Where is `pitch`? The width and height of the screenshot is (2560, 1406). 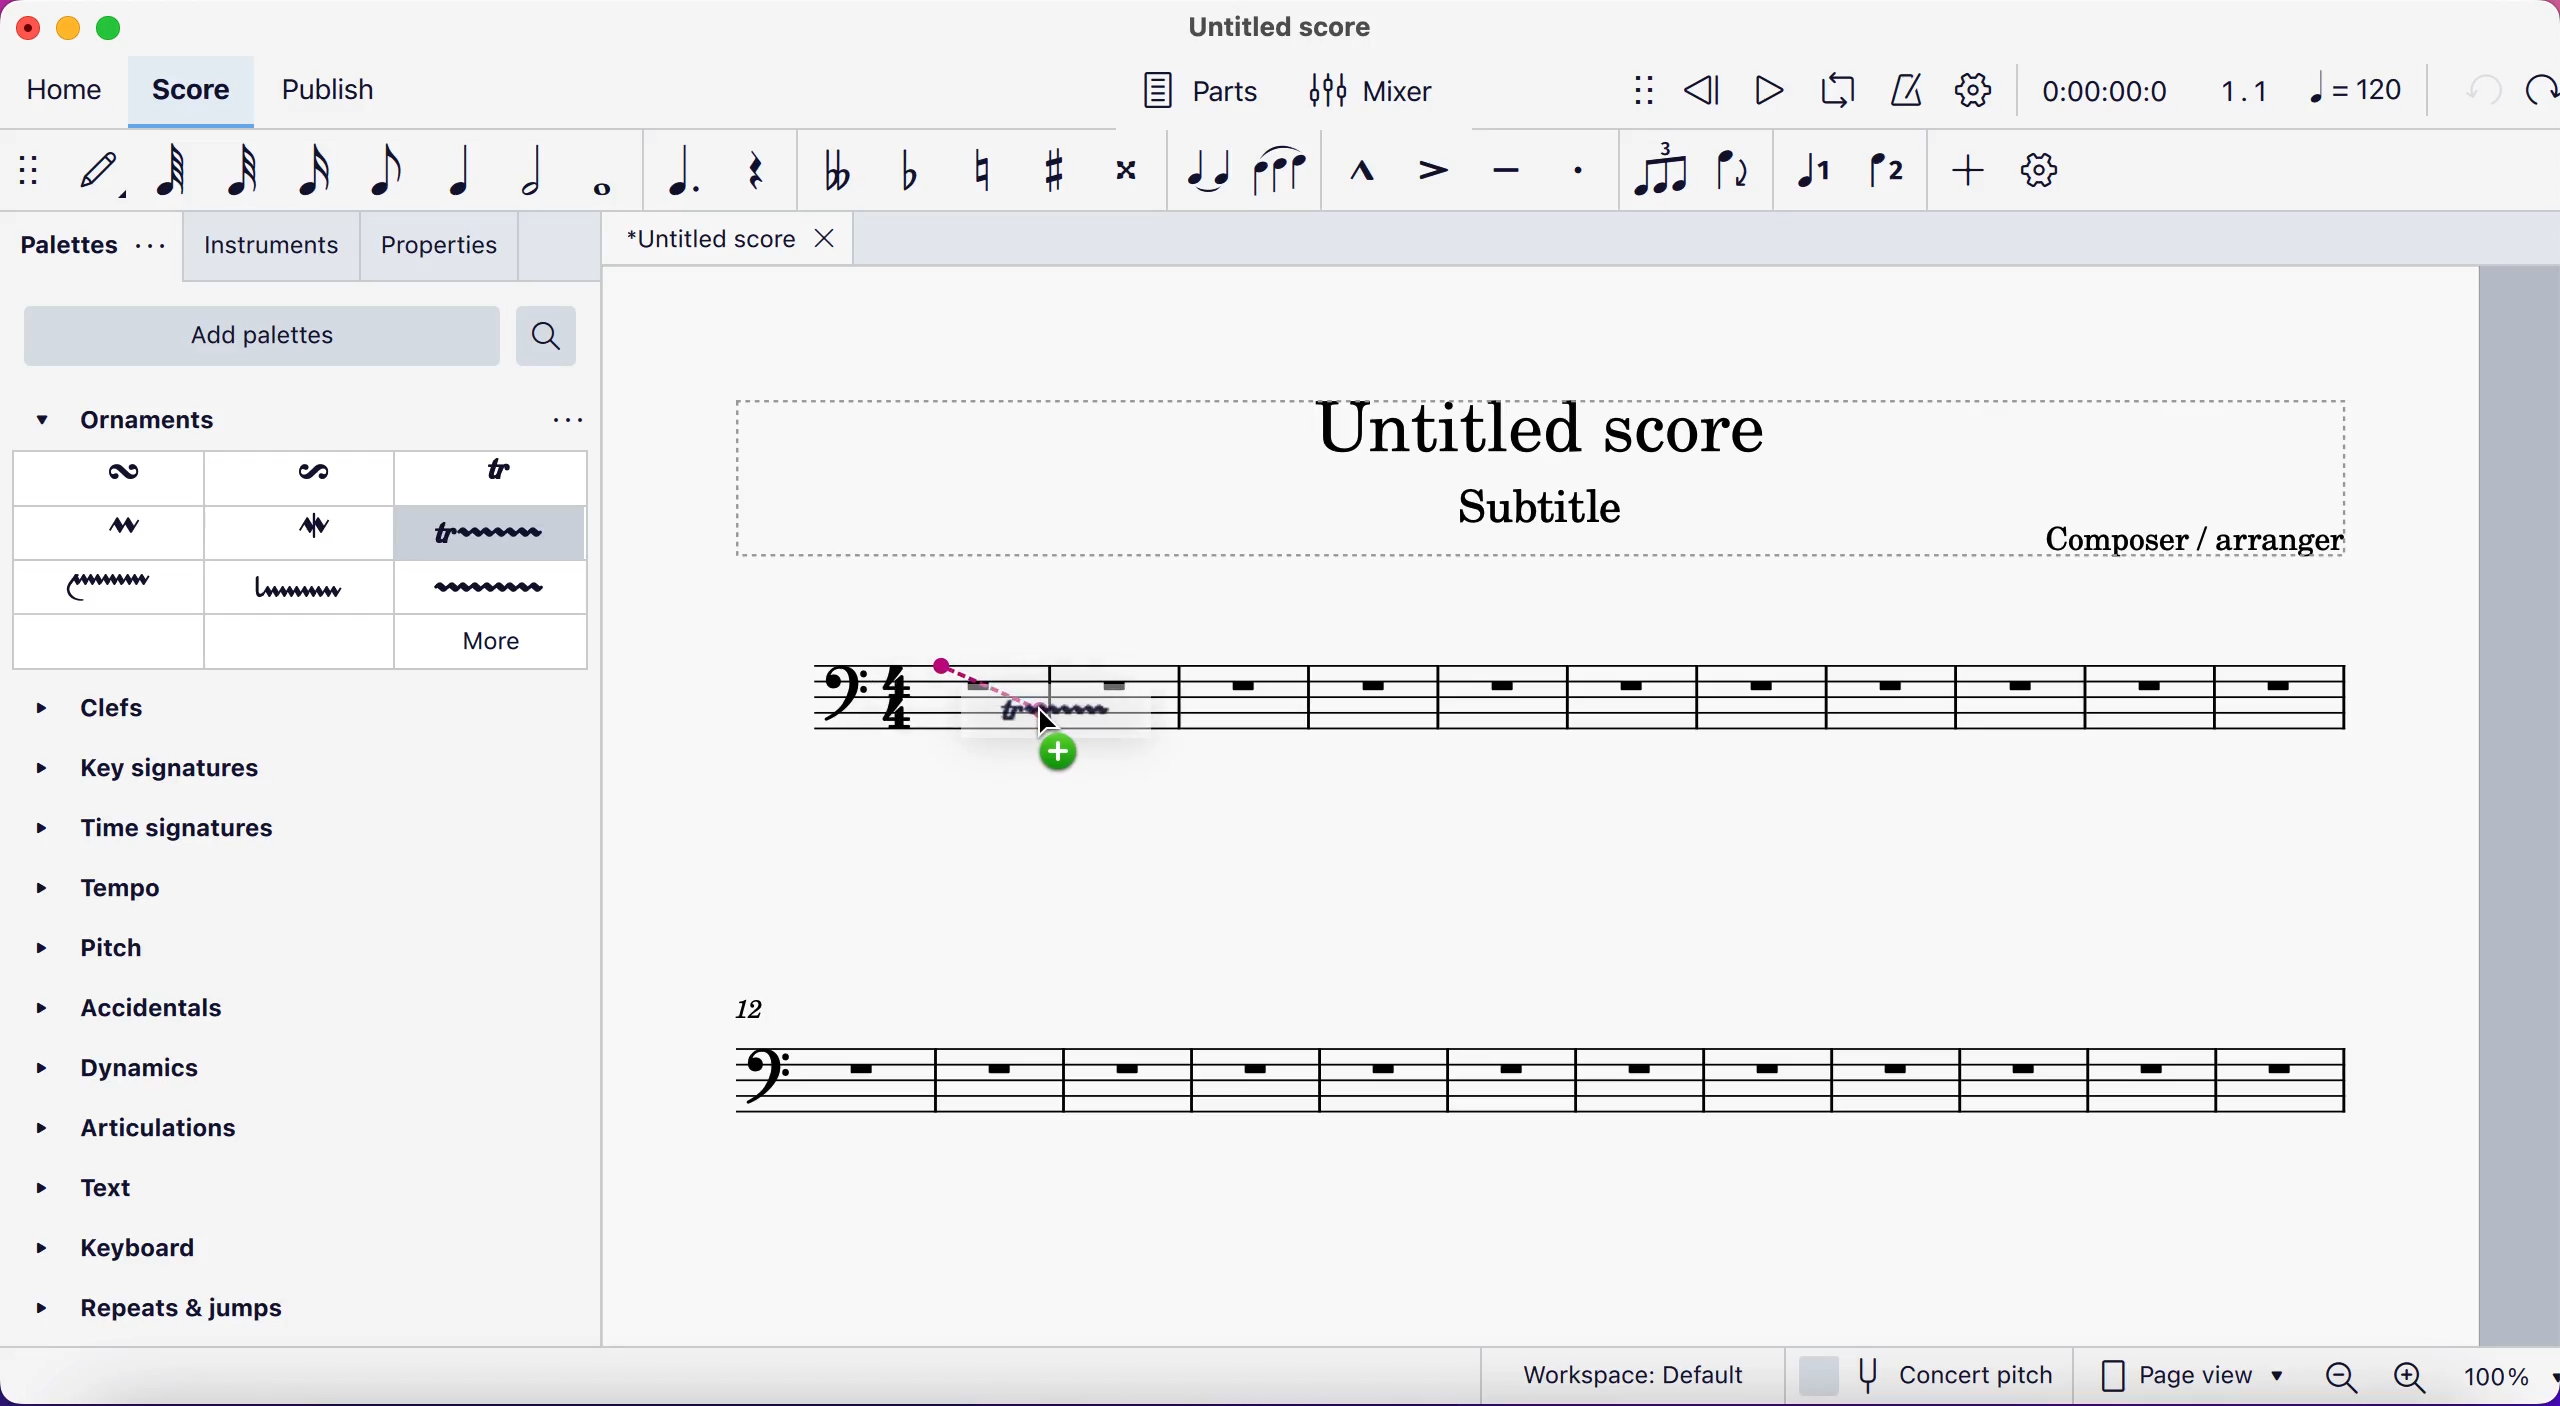
pitch is located at coordinates (91, 945).